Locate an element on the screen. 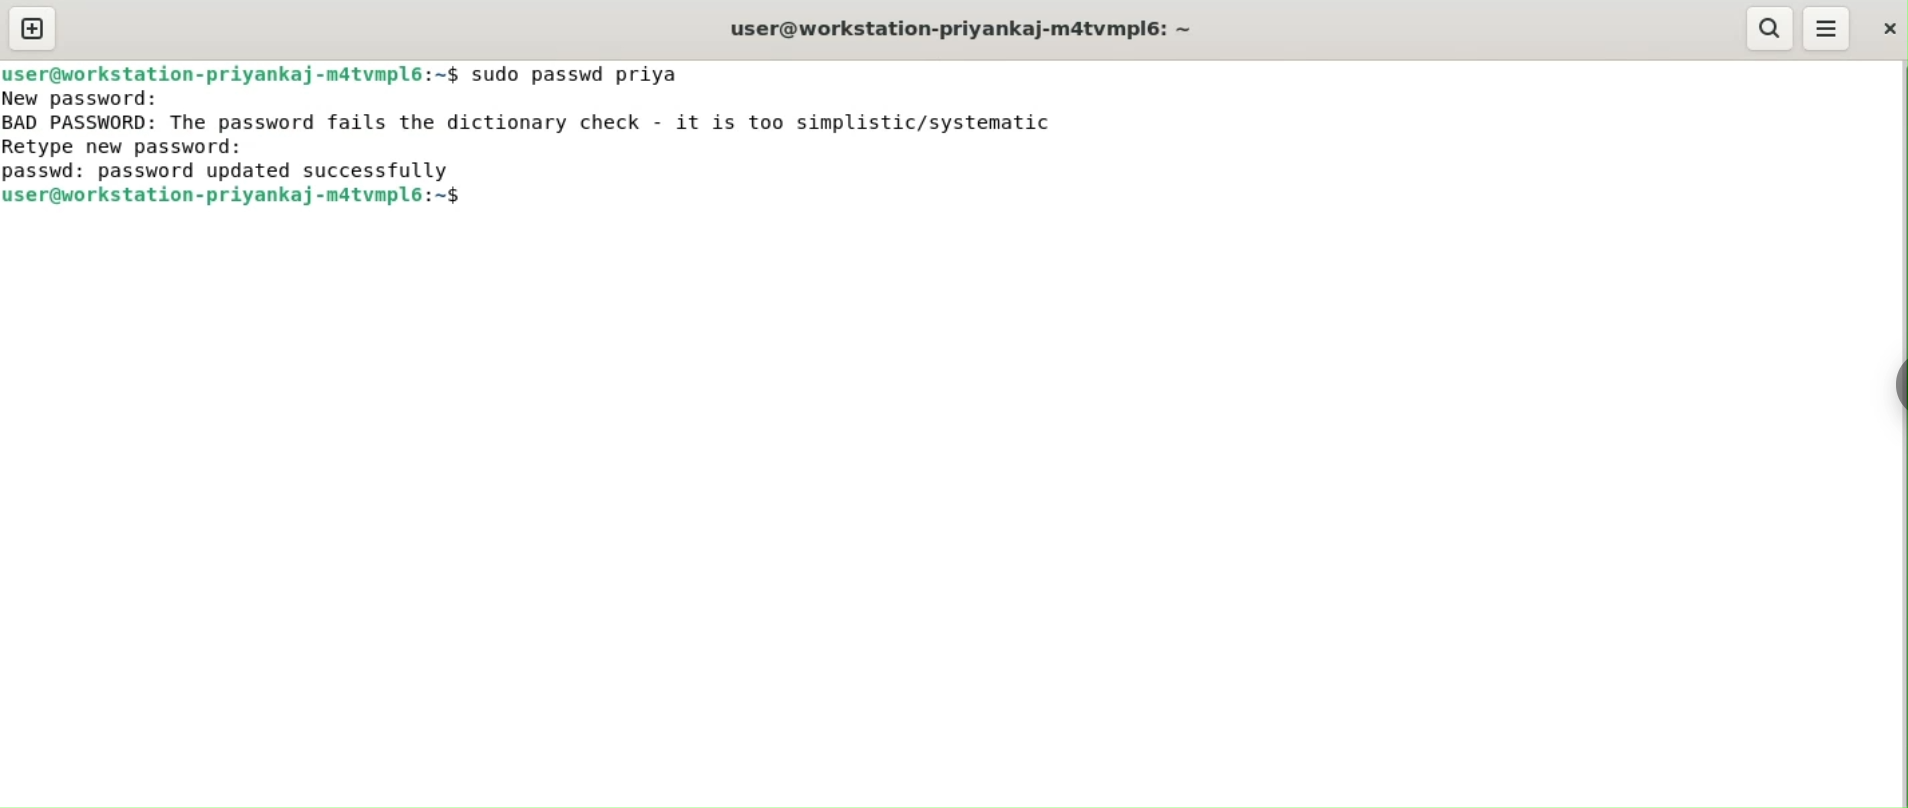  menu is located at coordinates (1828, 28).